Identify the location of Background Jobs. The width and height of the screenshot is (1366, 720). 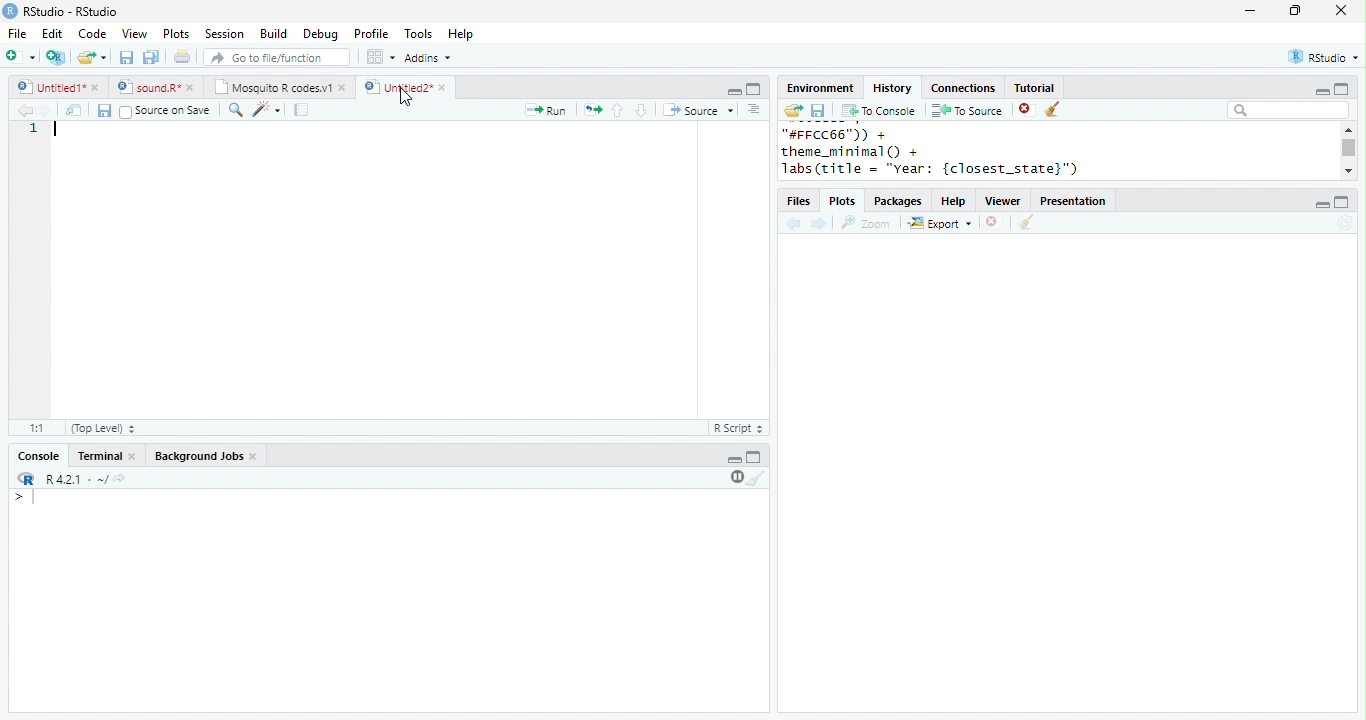
(198, 456).